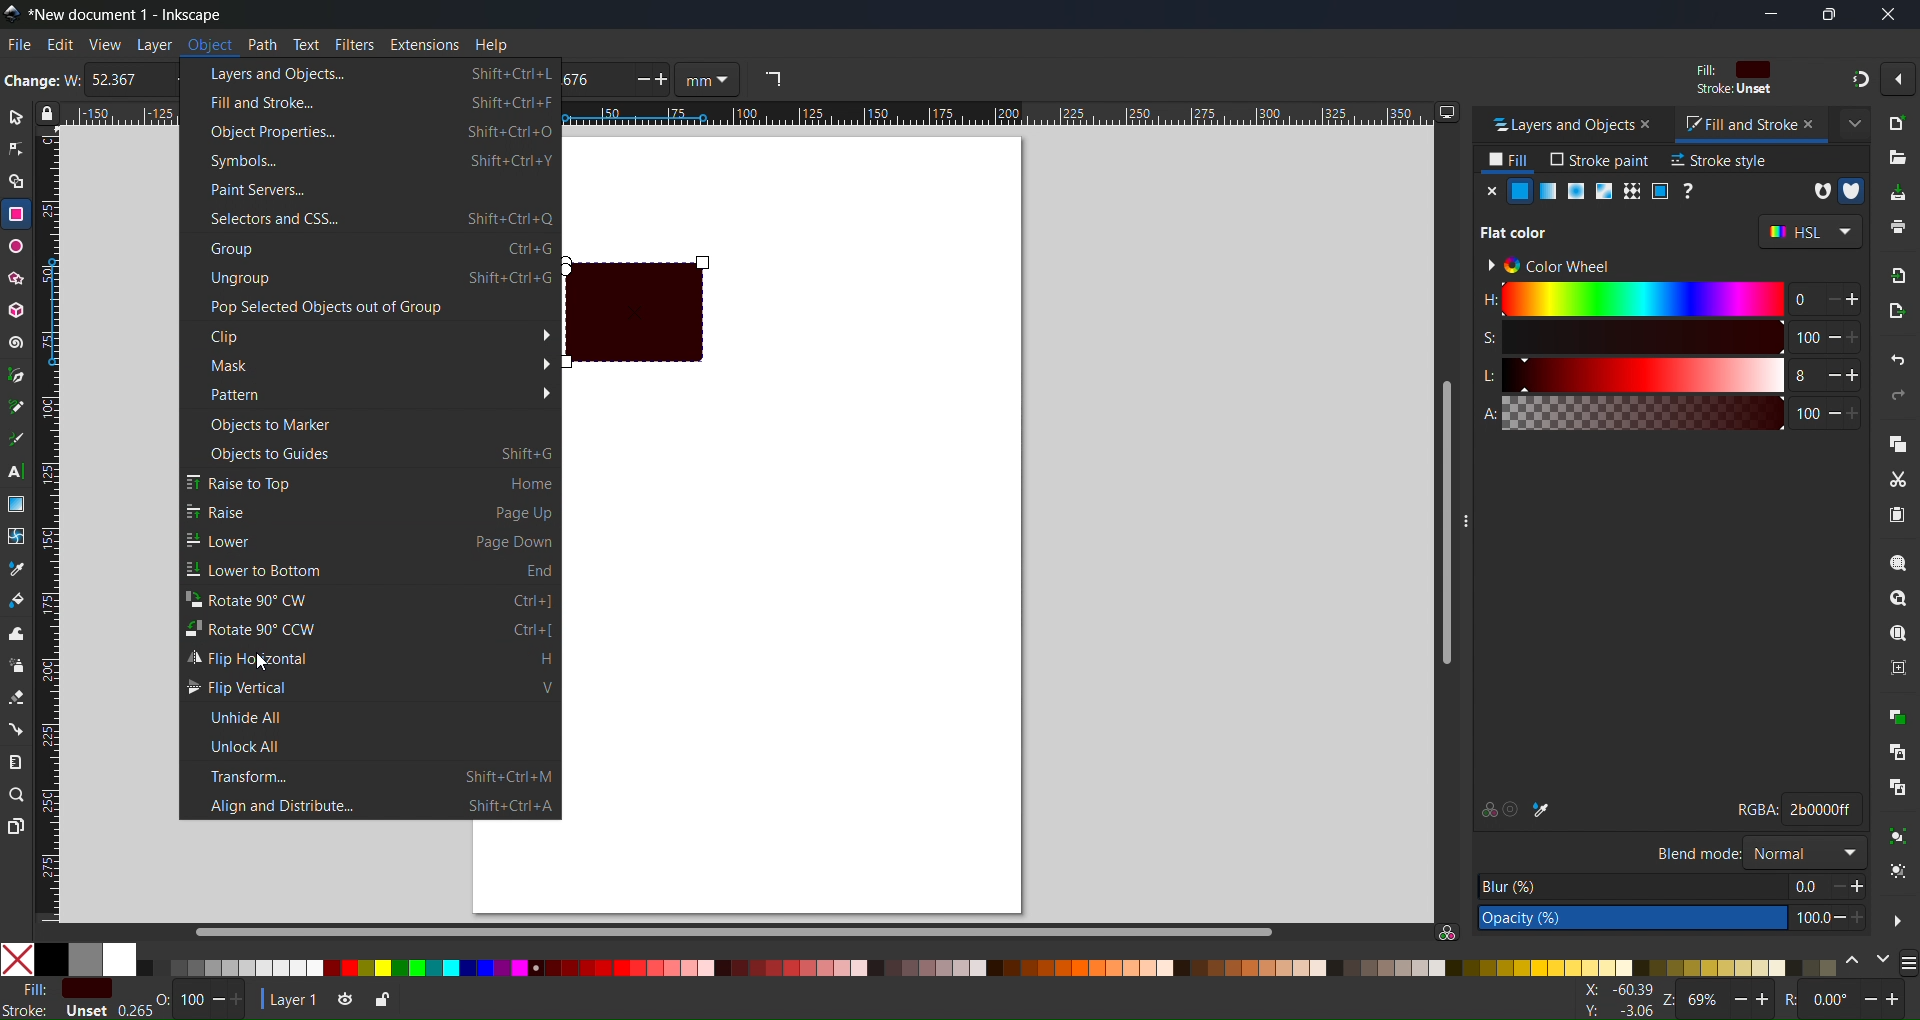 The width and height of the screenshot is (1920, 1020). Describe the element at coordinates (17, 472) in the screenshot. I see `Text tool` at that location.